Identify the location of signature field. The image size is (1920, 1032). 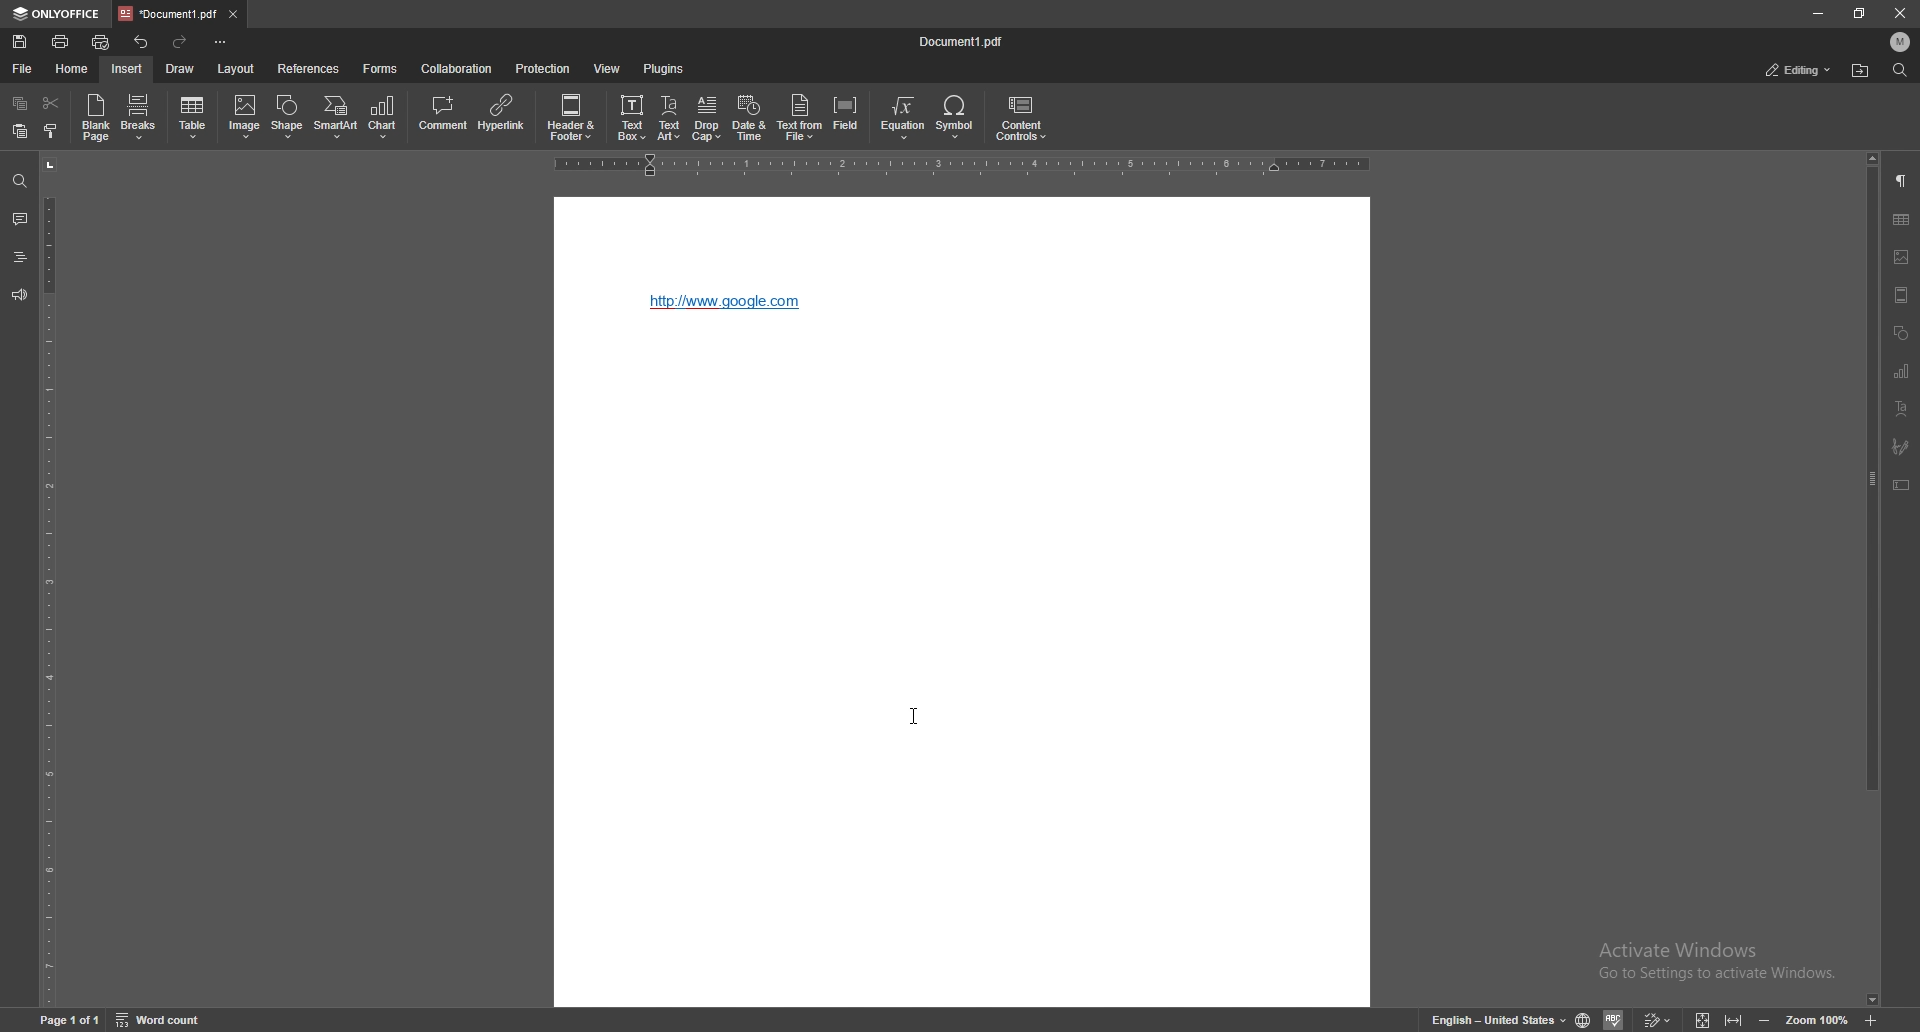
(1901, 447).